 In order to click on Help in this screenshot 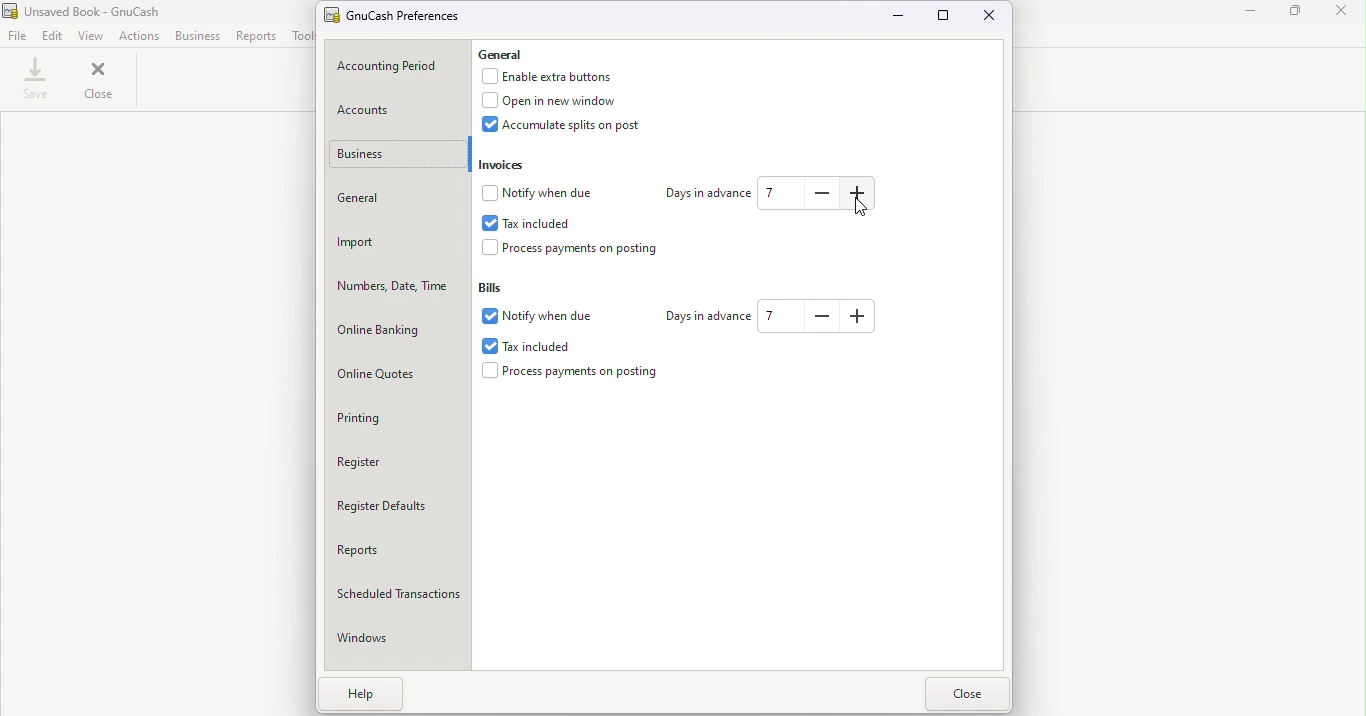, I will do `click(364, 696)`.